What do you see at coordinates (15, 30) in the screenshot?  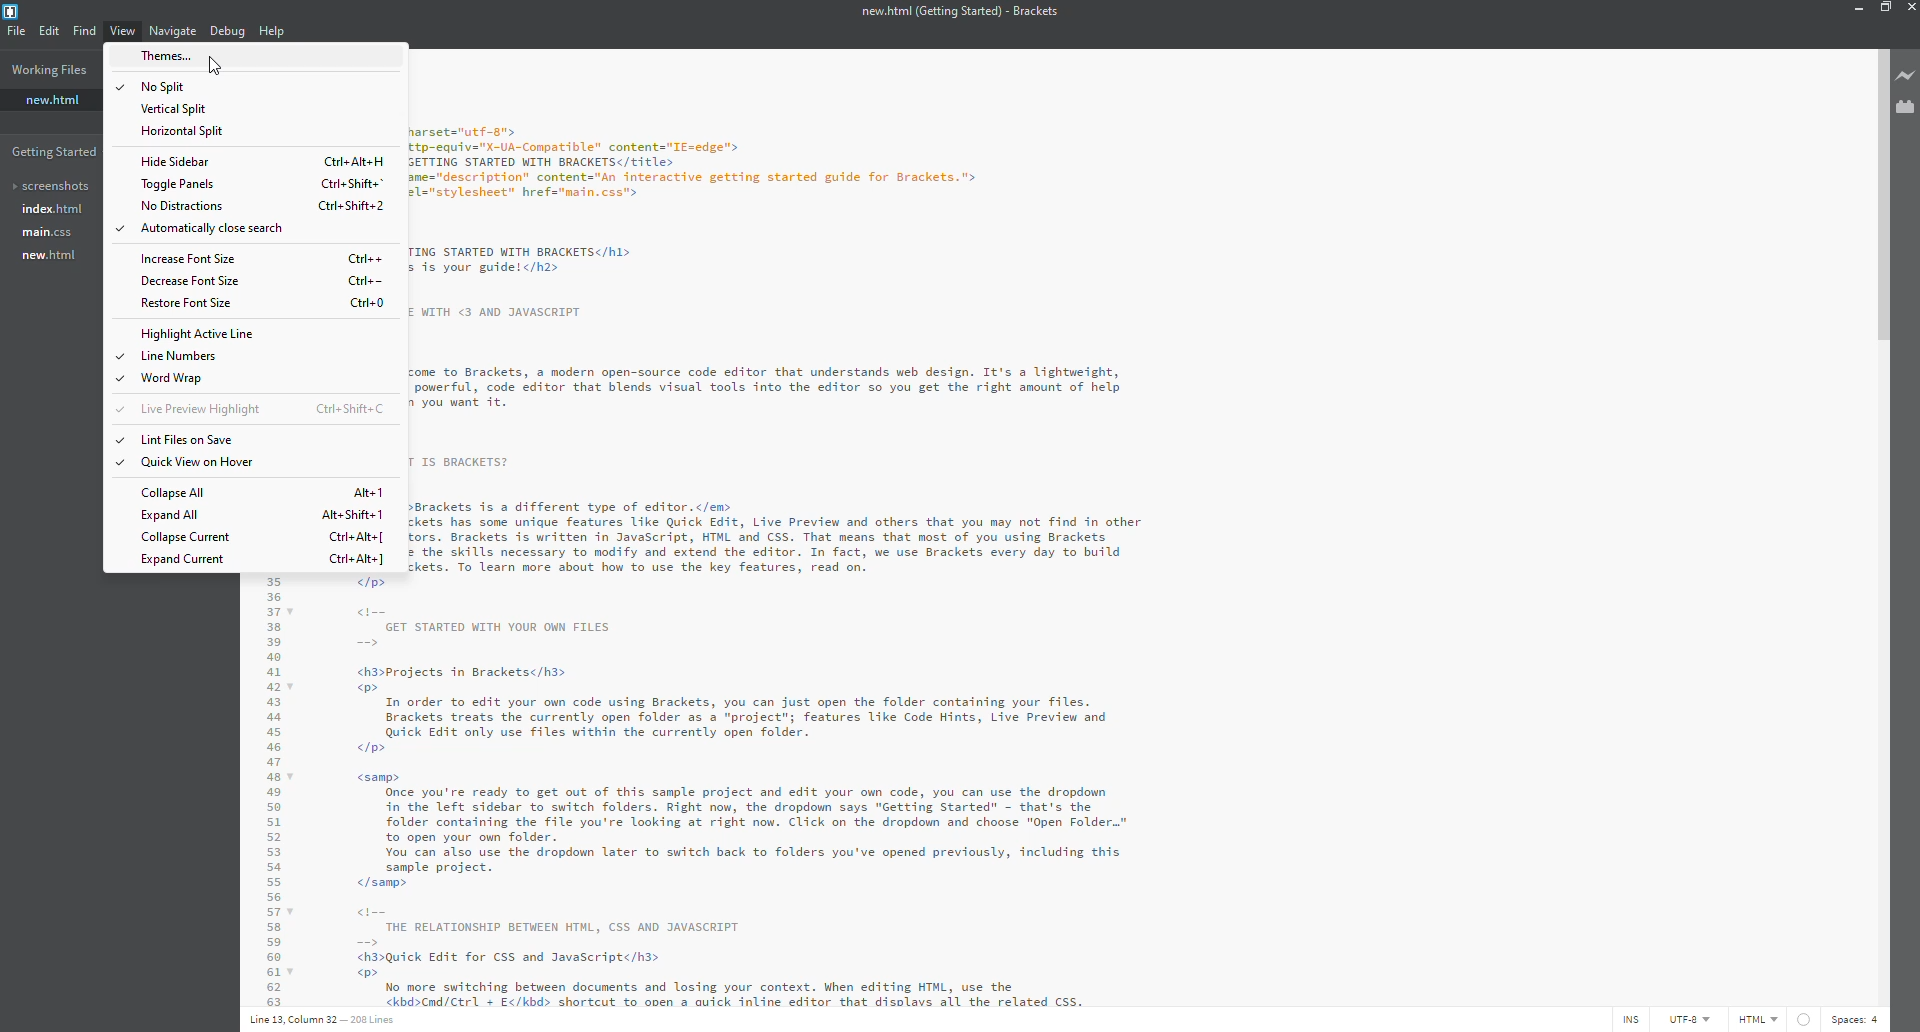 I see `file` at bounding box center [15, 30].